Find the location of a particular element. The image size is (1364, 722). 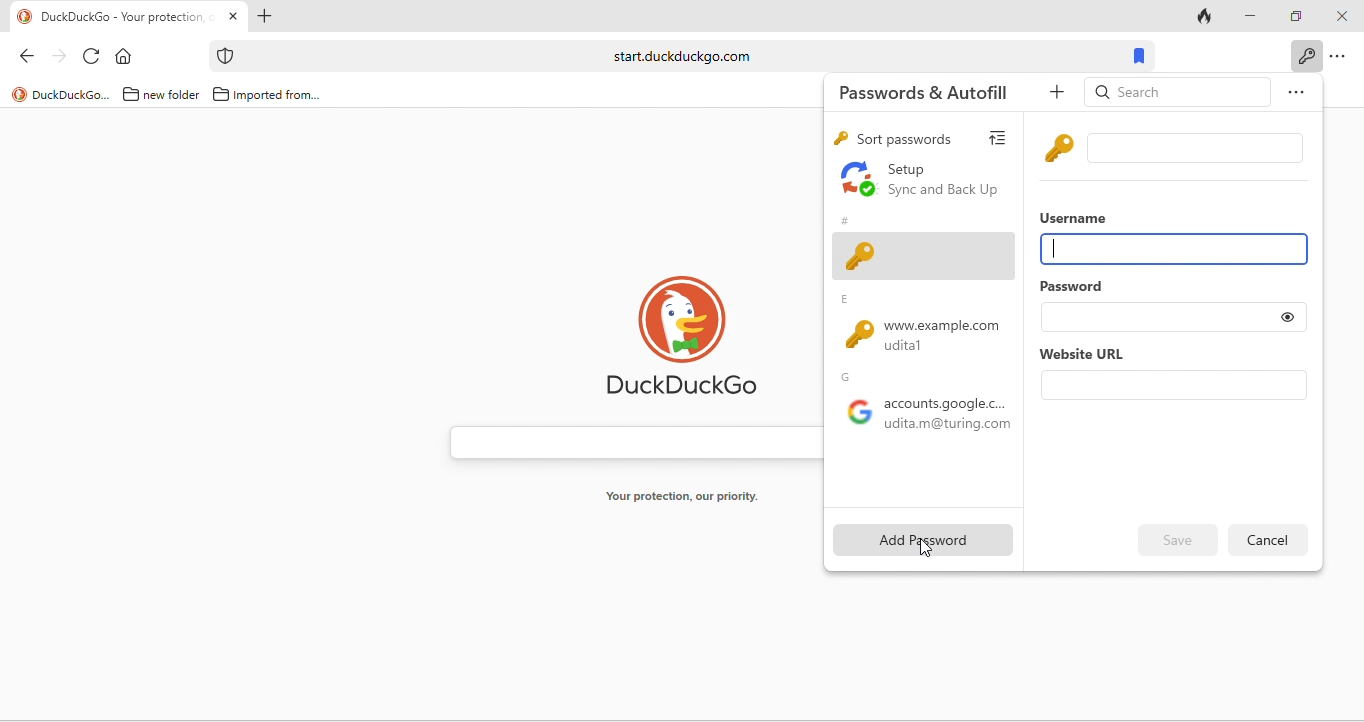

website url is located at coordinates (1081, 354).